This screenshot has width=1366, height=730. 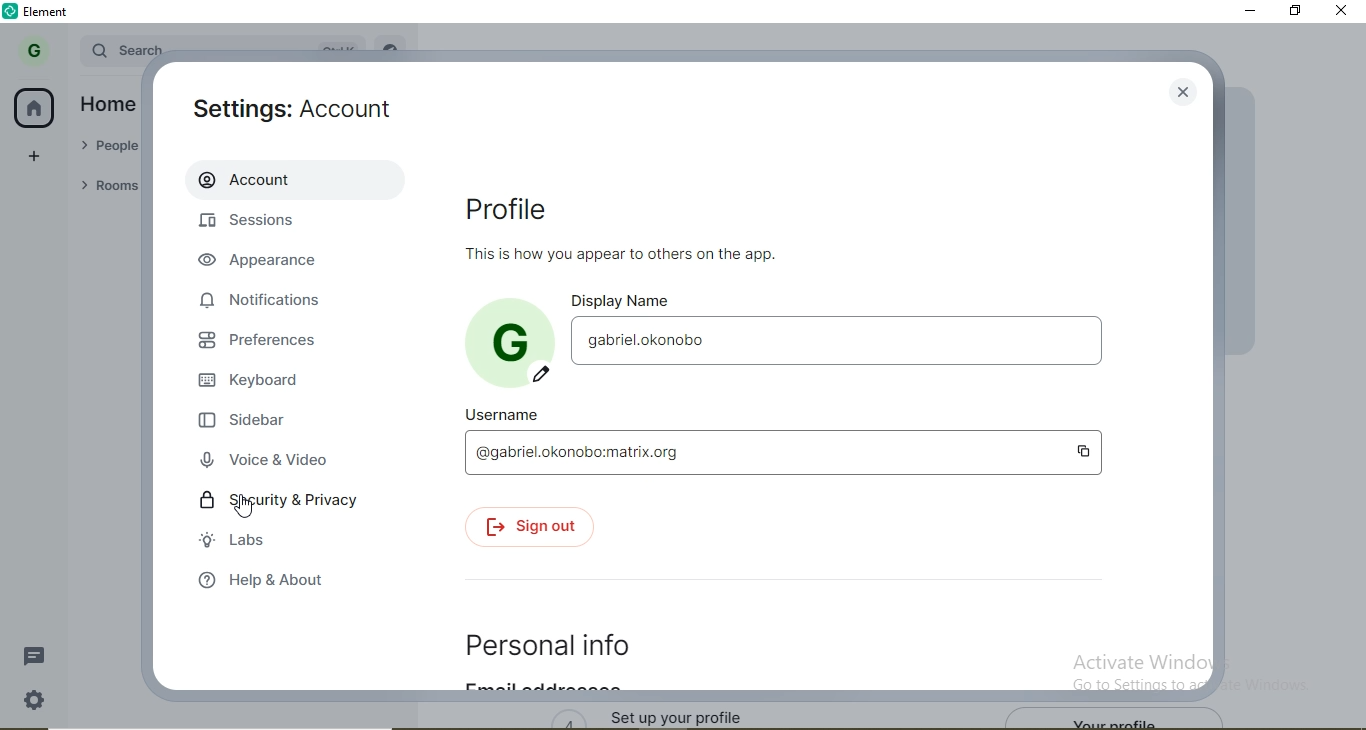 What do you see at coordinates (104, 184) in the screenshot?
I see `Rooms` at bounding box center [104, 184].